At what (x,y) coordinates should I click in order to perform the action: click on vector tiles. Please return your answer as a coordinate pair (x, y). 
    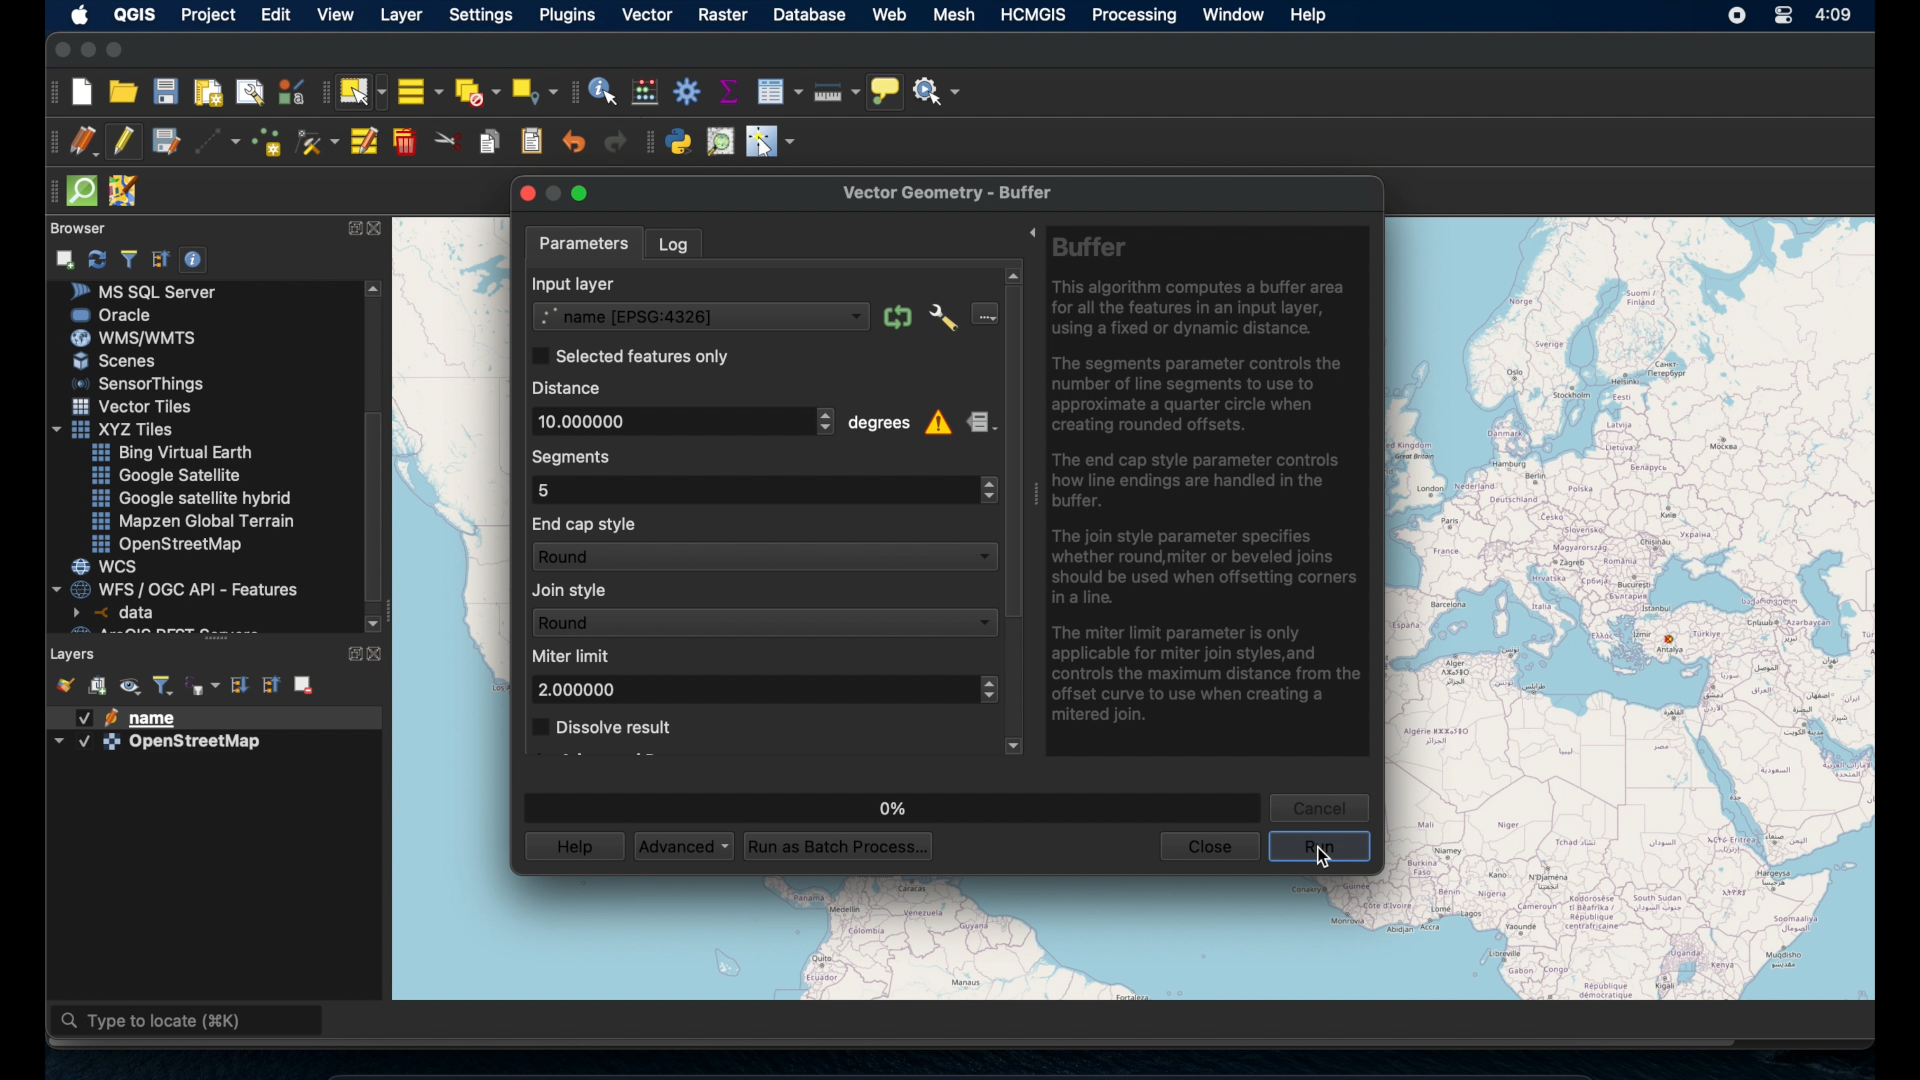
    Looking at the image, I should click on (133, 406).